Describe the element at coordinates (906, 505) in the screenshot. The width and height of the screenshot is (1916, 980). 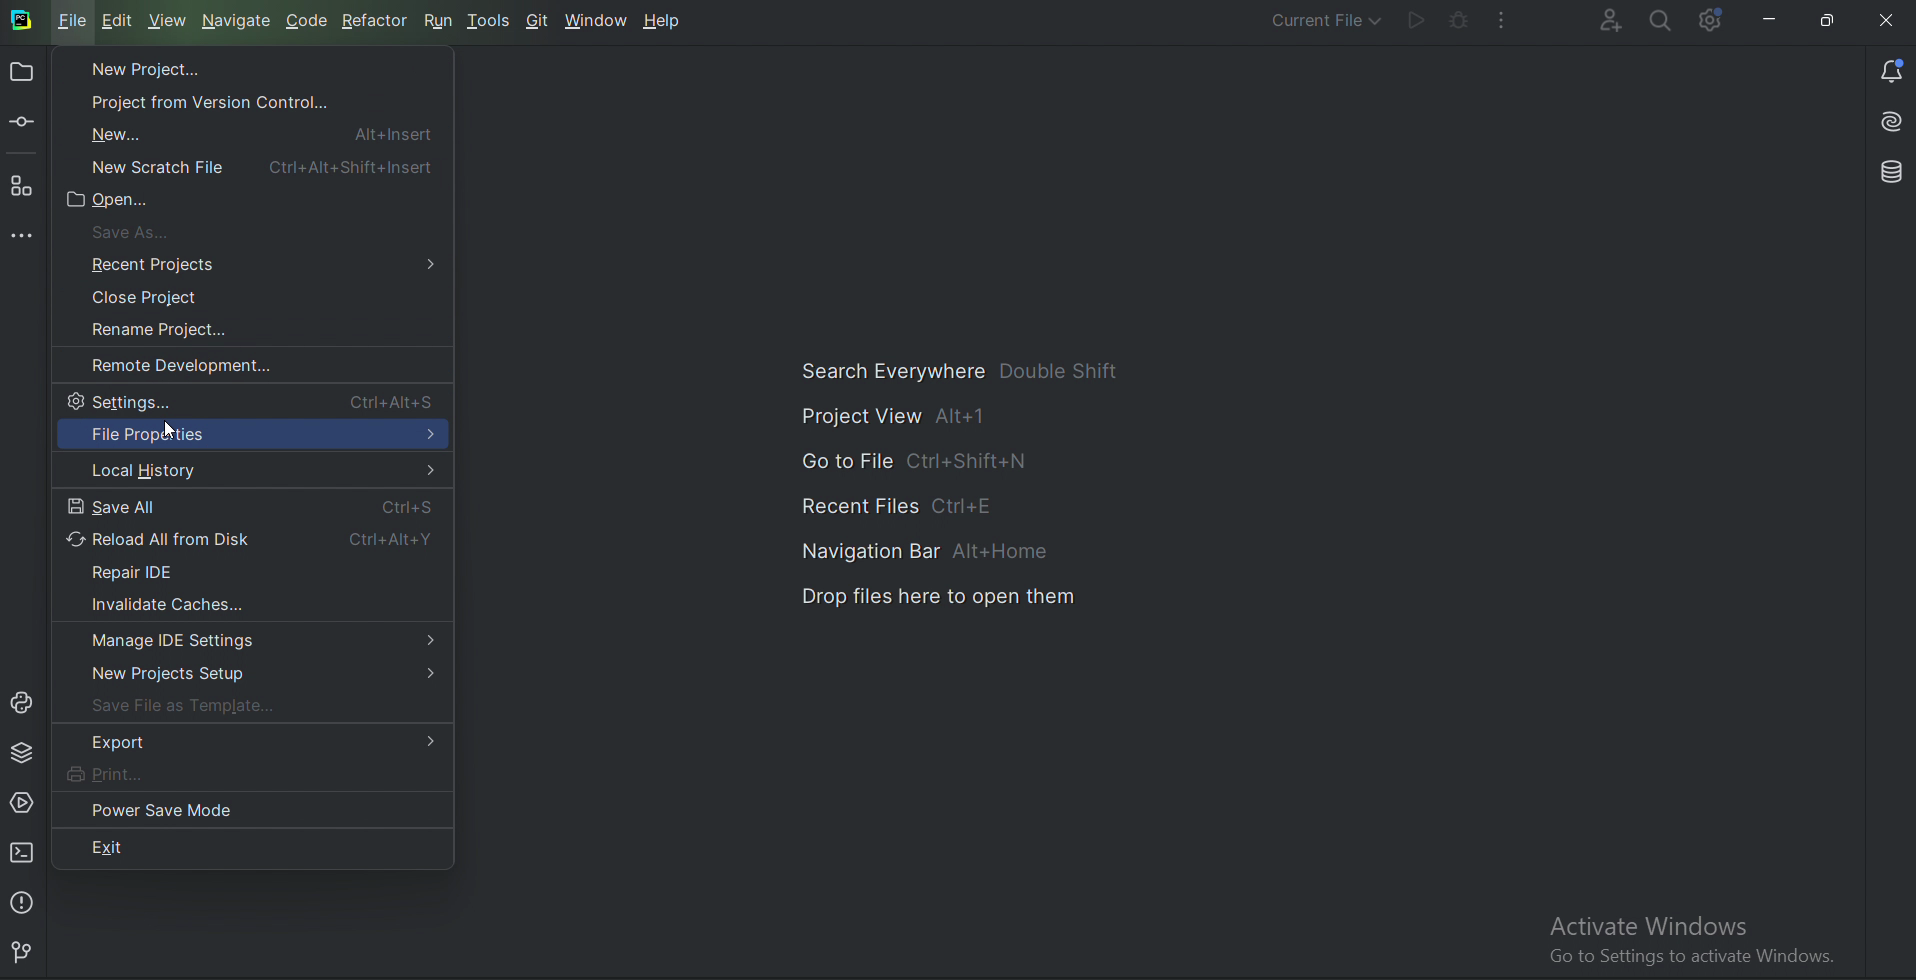
I see `Recent Files Ctrl+E` at that location.